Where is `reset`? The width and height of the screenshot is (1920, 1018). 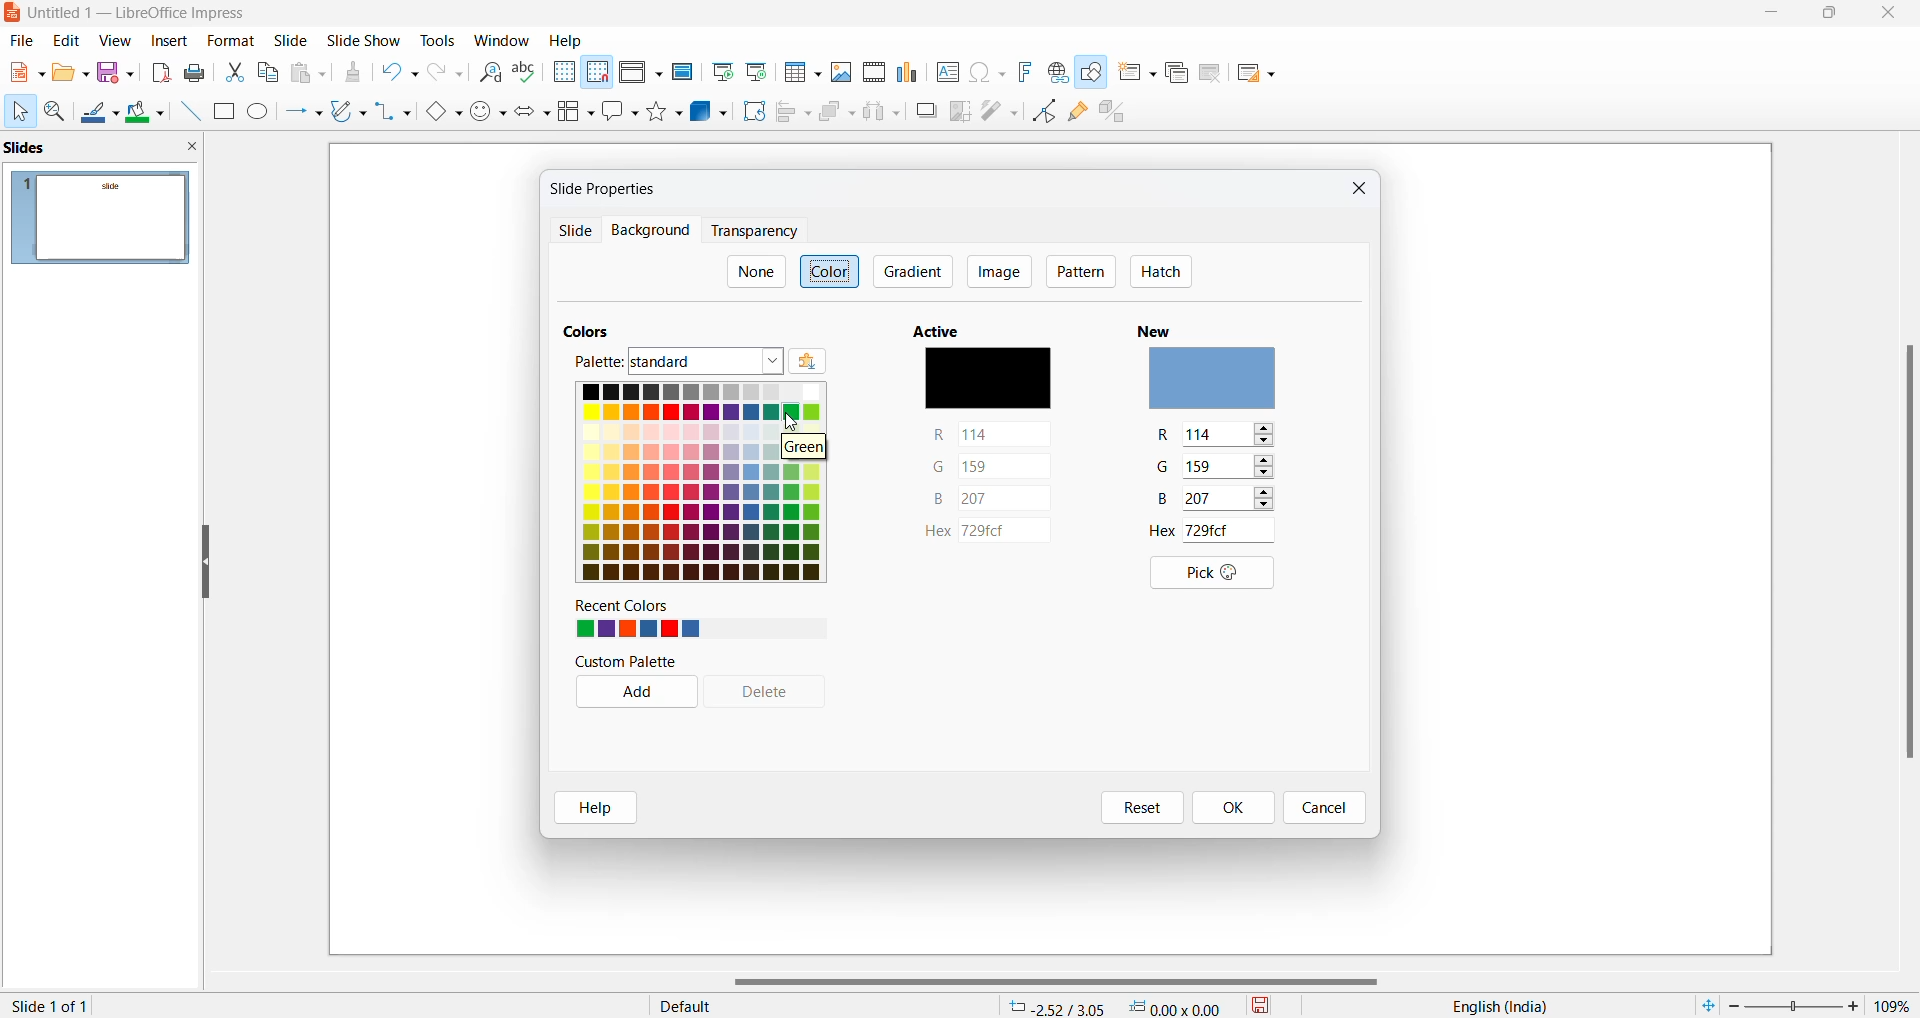
reset is located at coordinates (1138, 808).